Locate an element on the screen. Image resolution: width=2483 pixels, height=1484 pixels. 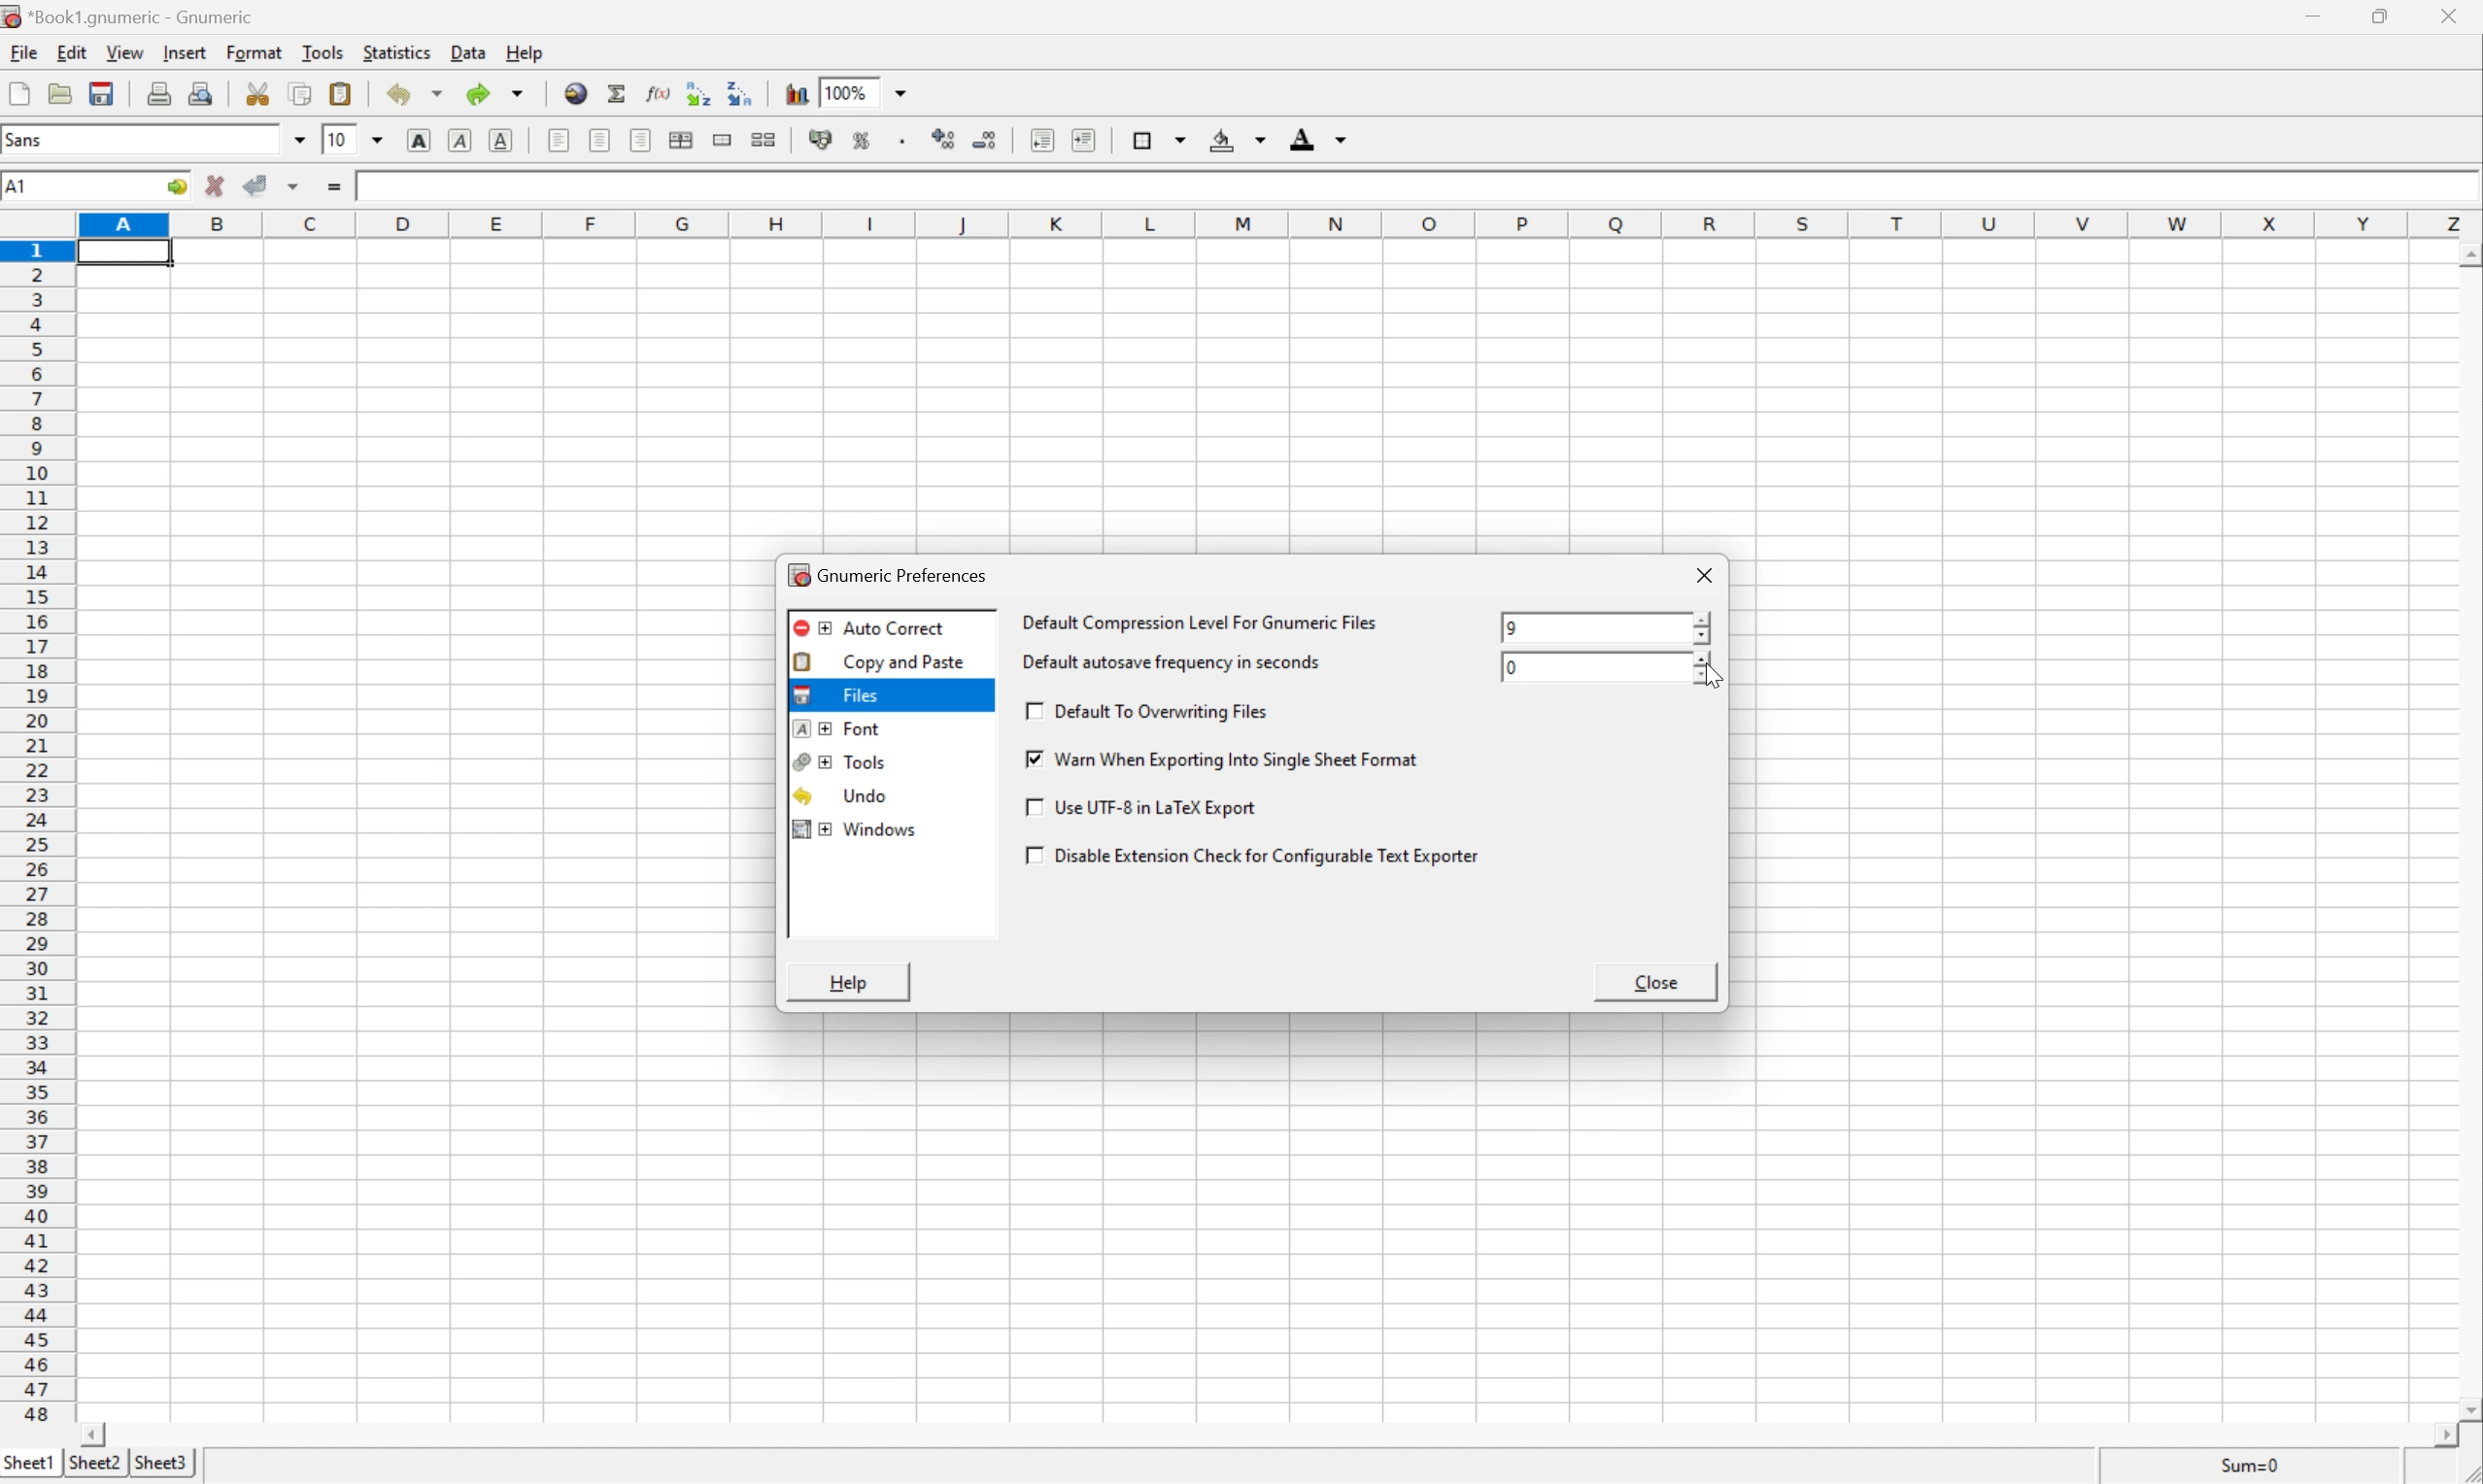
use UTF-8 in a LaTex Export is located at coordinates (1145, 807).